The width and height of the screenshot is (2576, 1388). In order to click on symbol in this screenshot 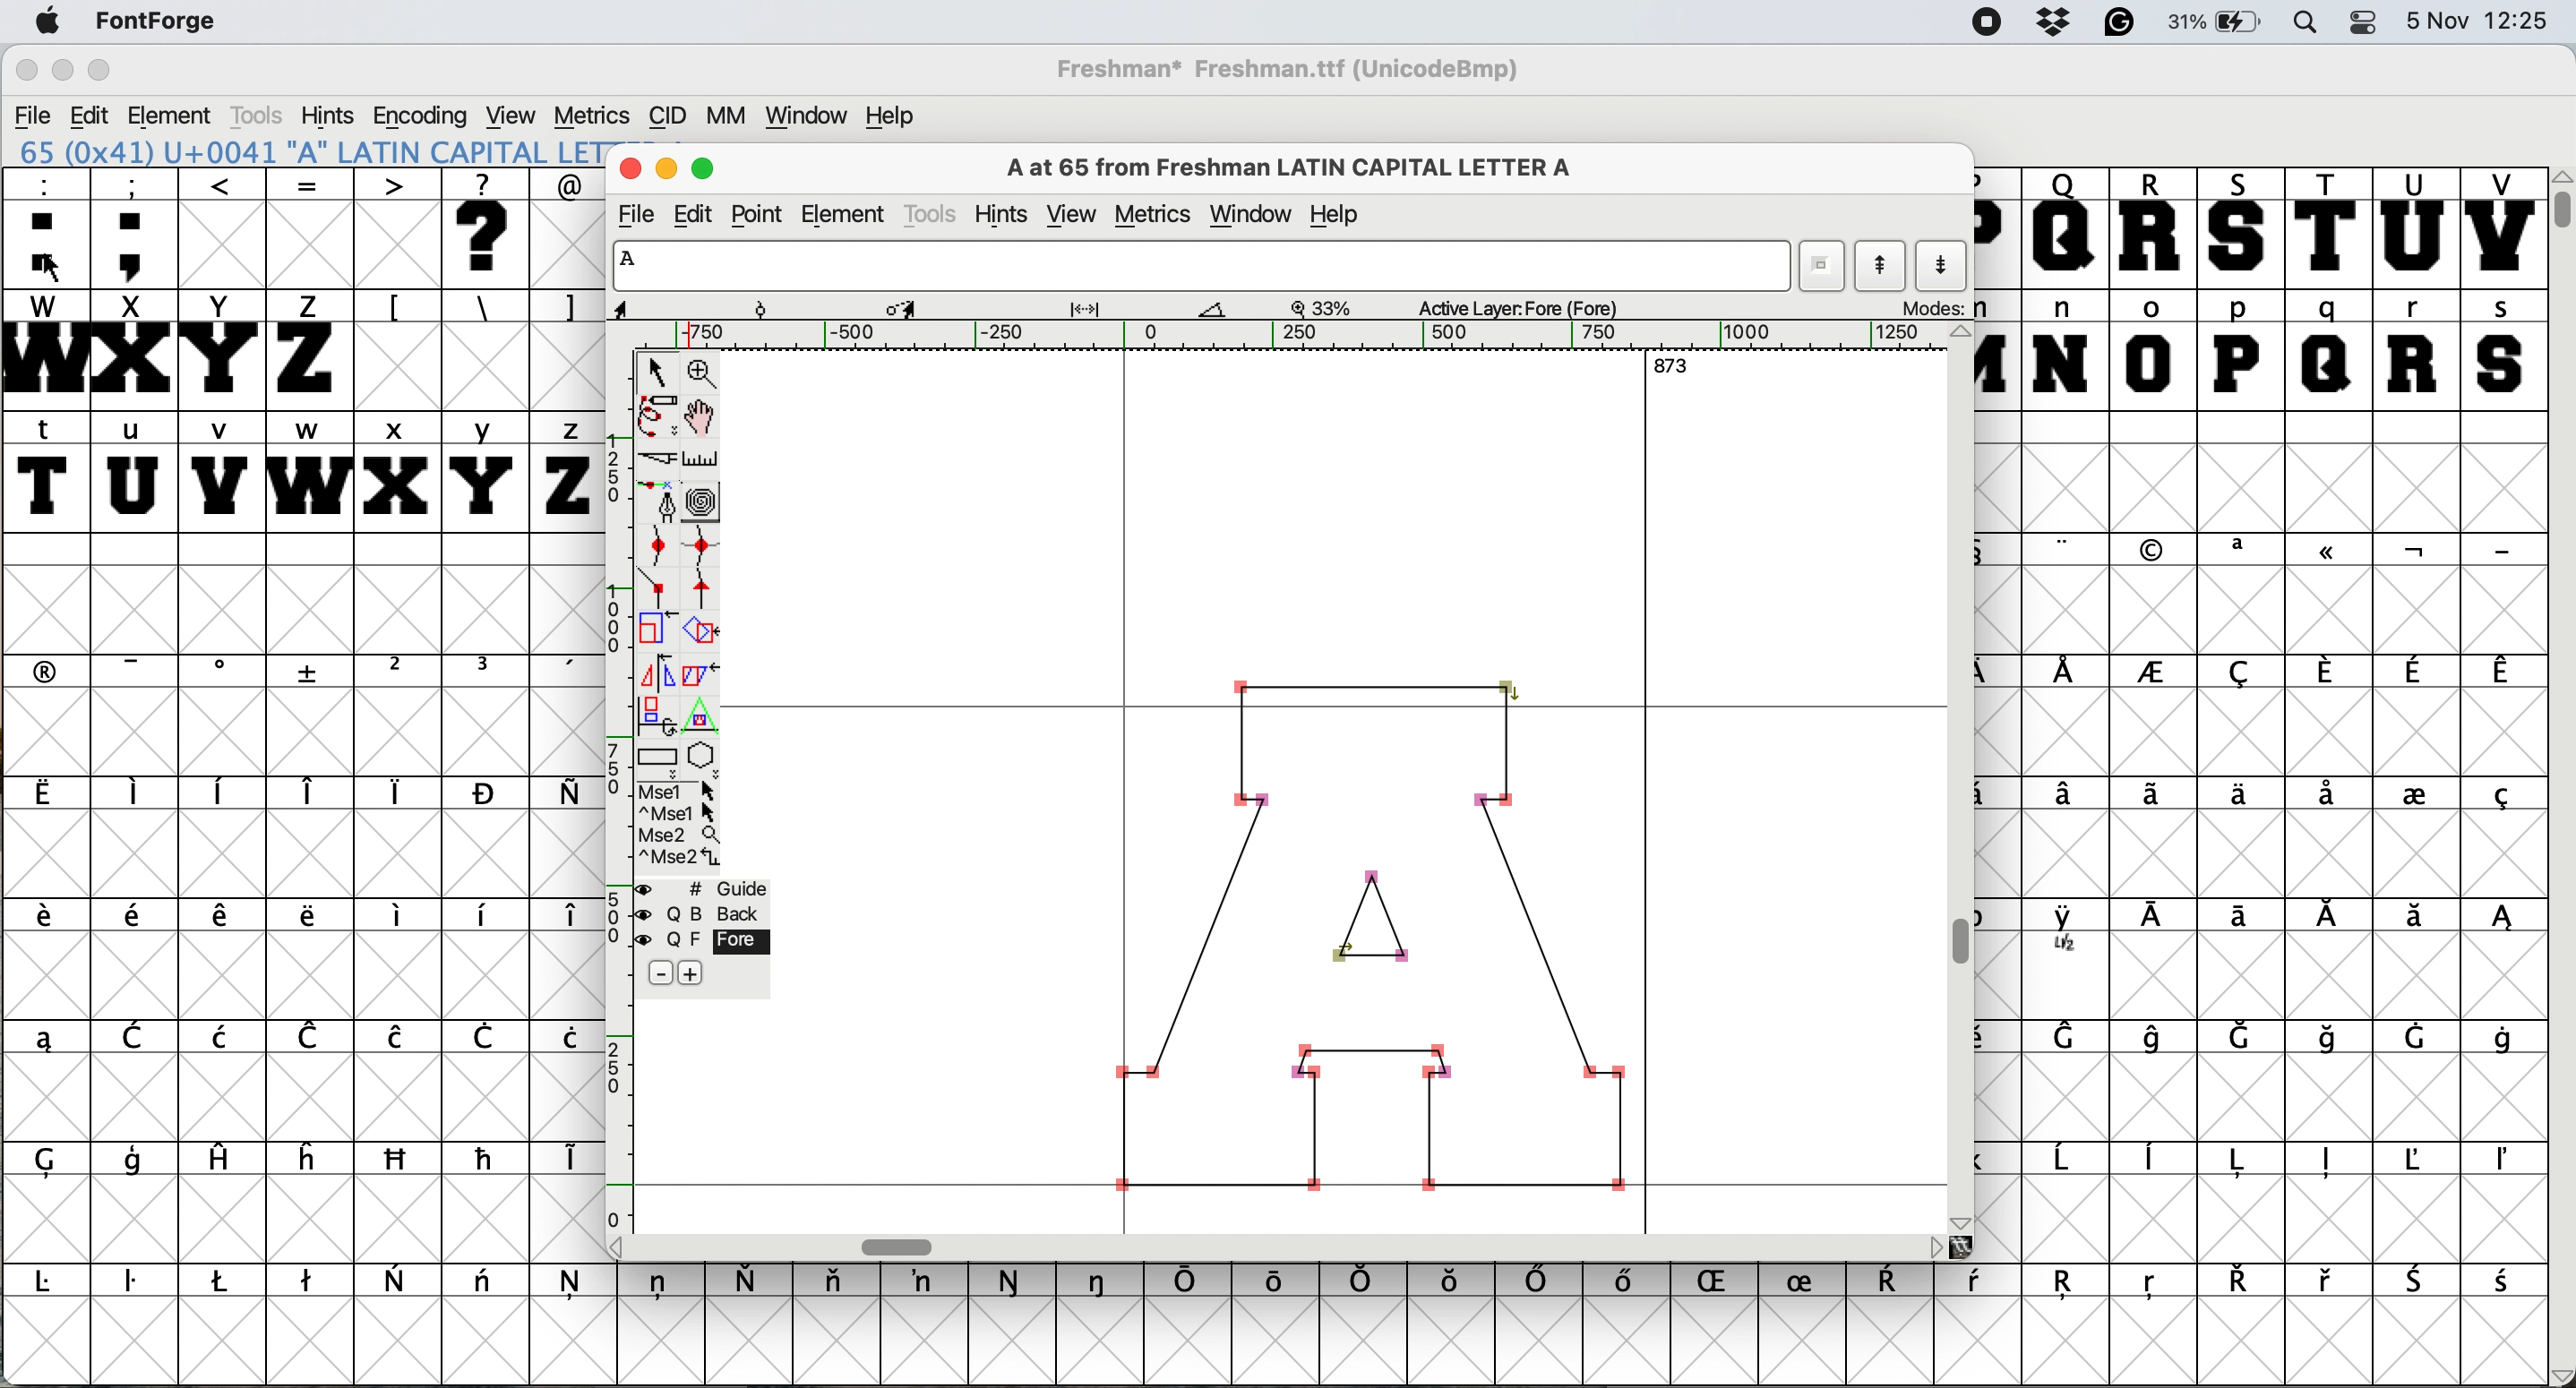, I will do `click(400, 792)`.